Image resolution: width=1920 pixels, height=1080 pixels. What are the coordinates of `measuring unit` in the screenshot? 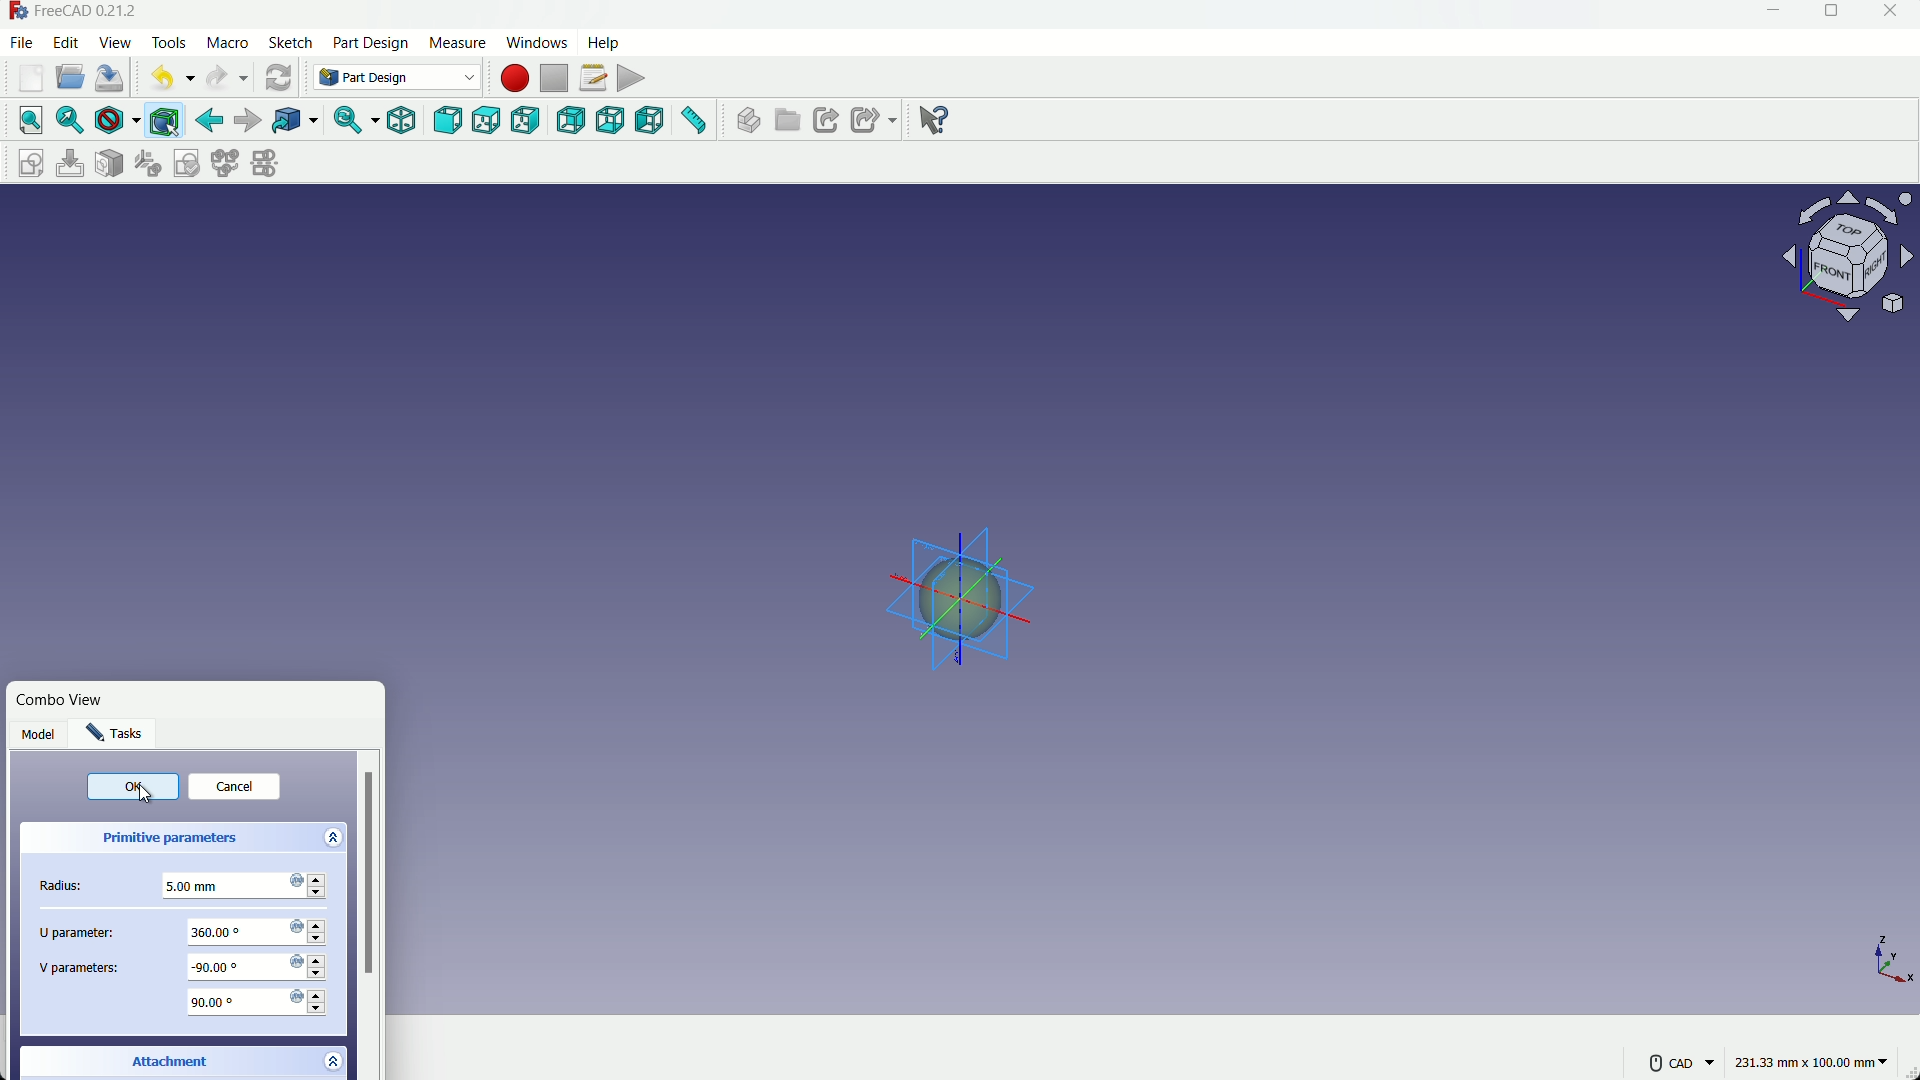 It's located at (1814, 1060).